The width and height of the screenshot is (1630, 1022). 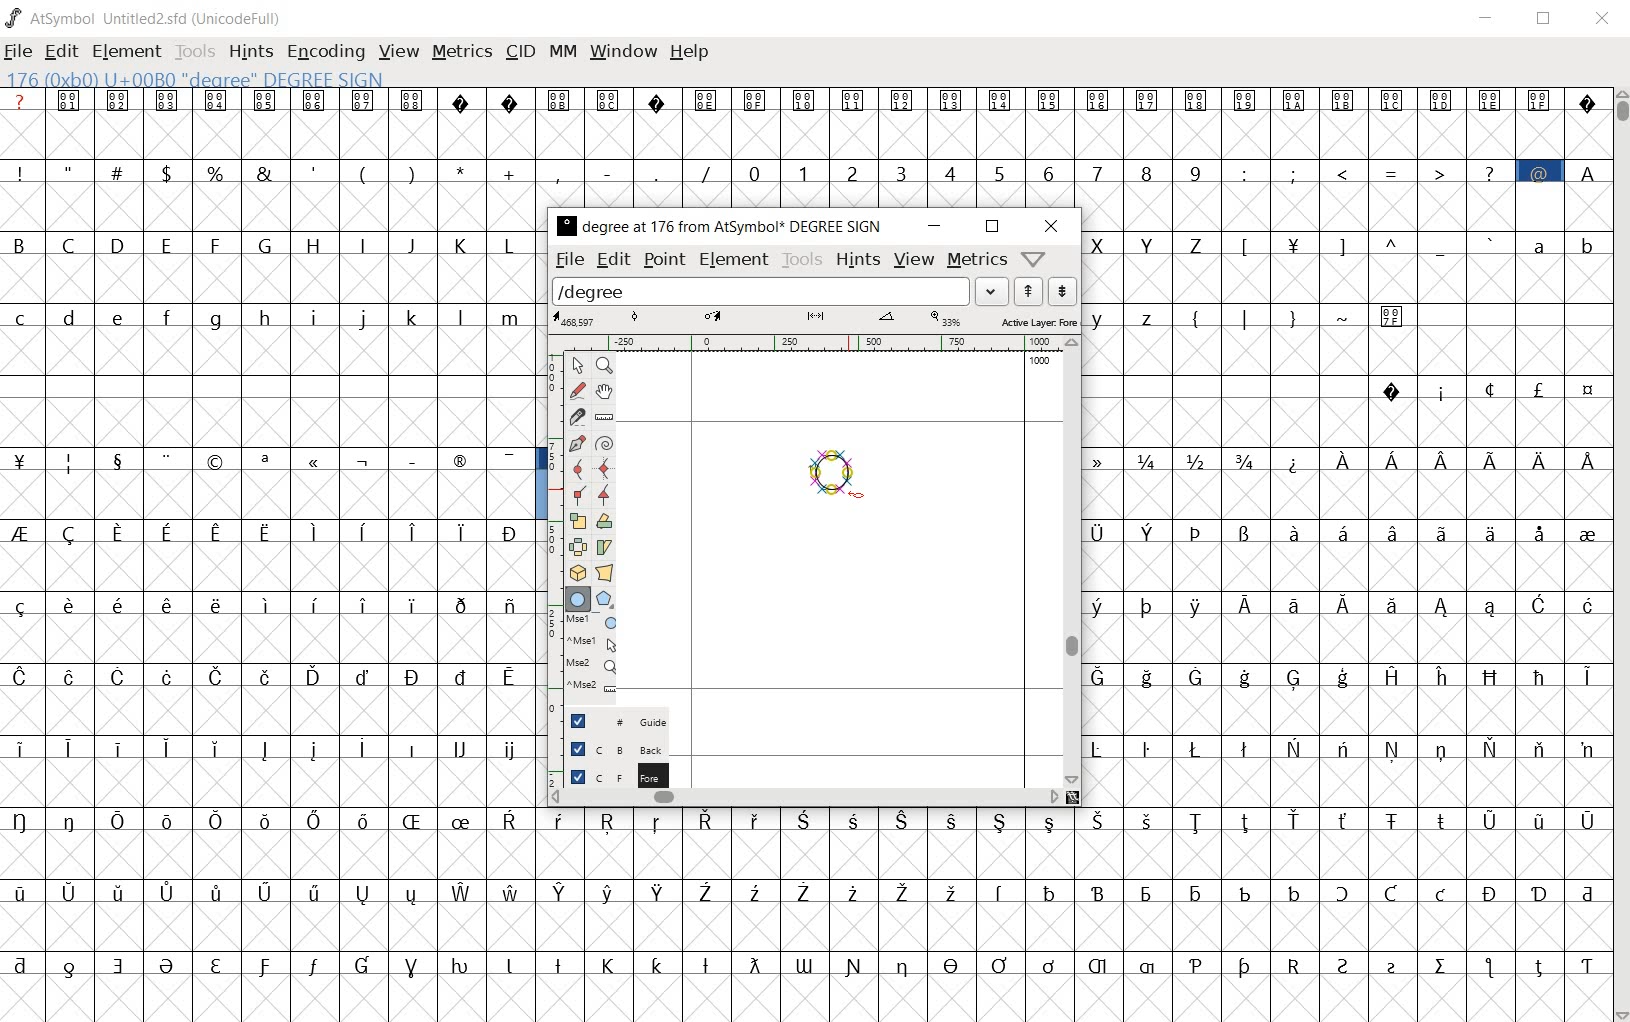 What do you see at coordinates (1351, 566) in the screenshot?
I see `` at bounding box center [1351, 566].